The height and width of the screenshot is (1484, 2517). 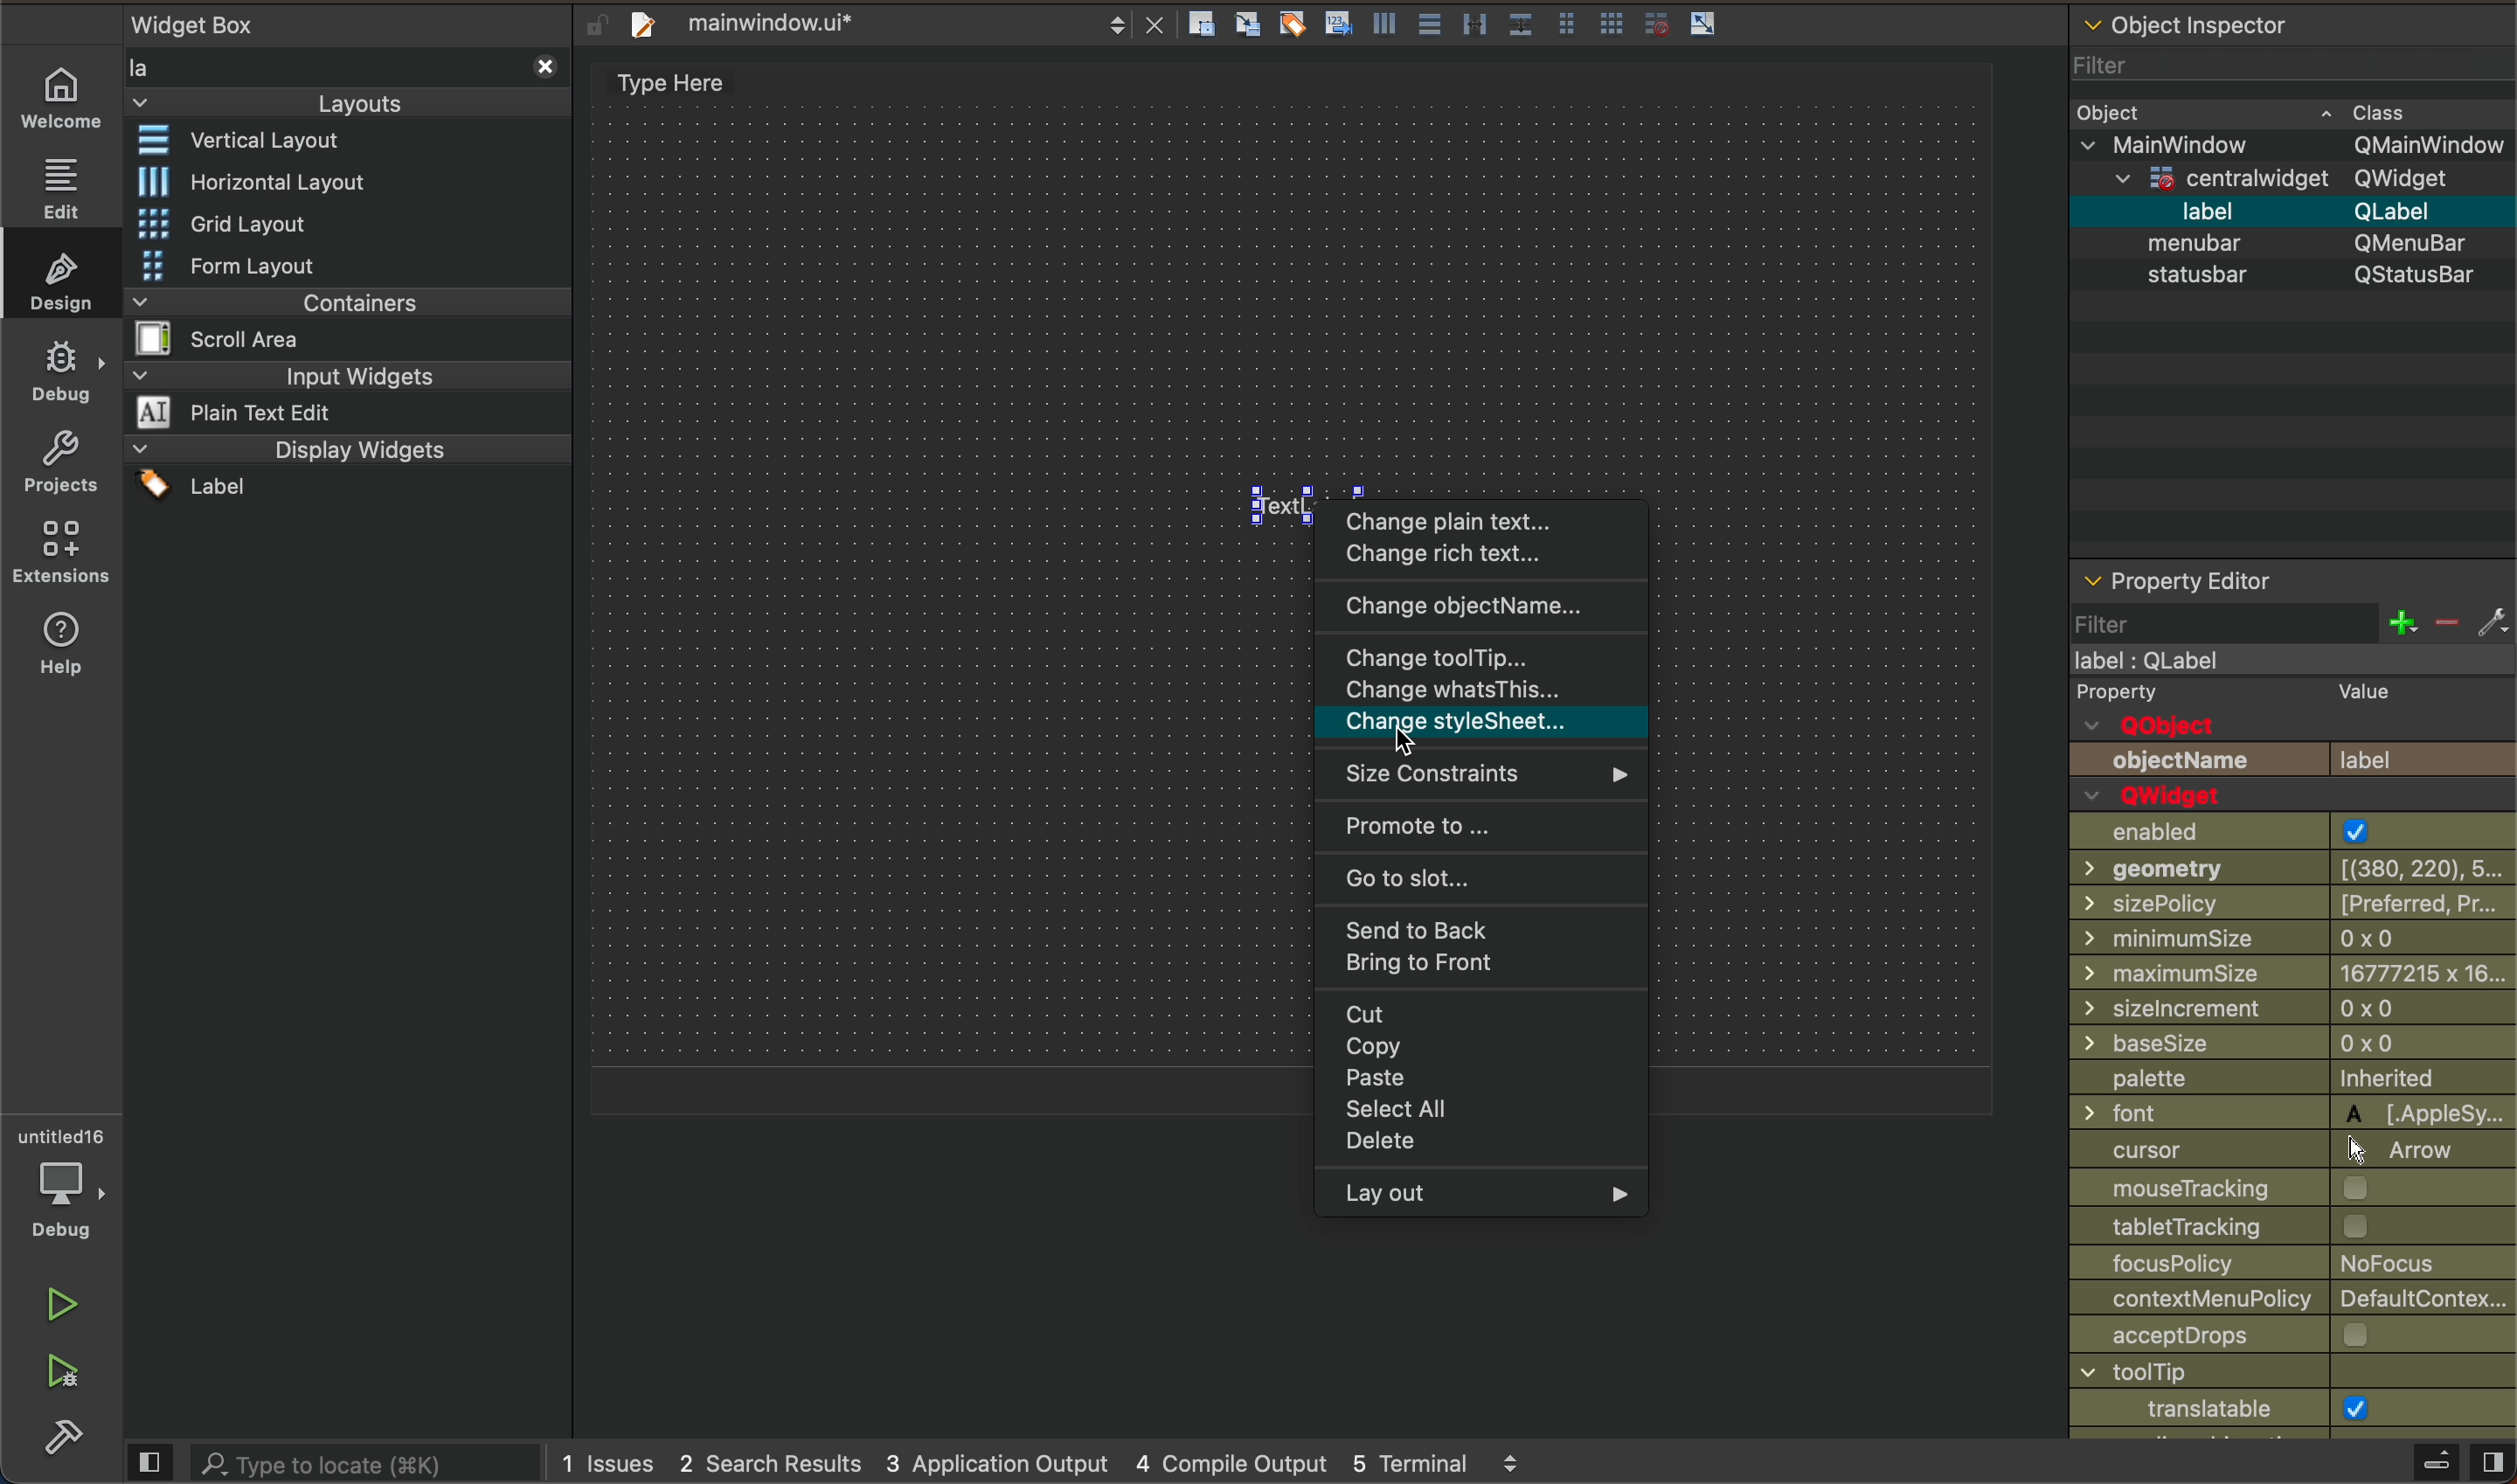 What do you see at coordinates (259, 144) in the screenshot?
I see `widget layout` at bounding box center [259, 144].